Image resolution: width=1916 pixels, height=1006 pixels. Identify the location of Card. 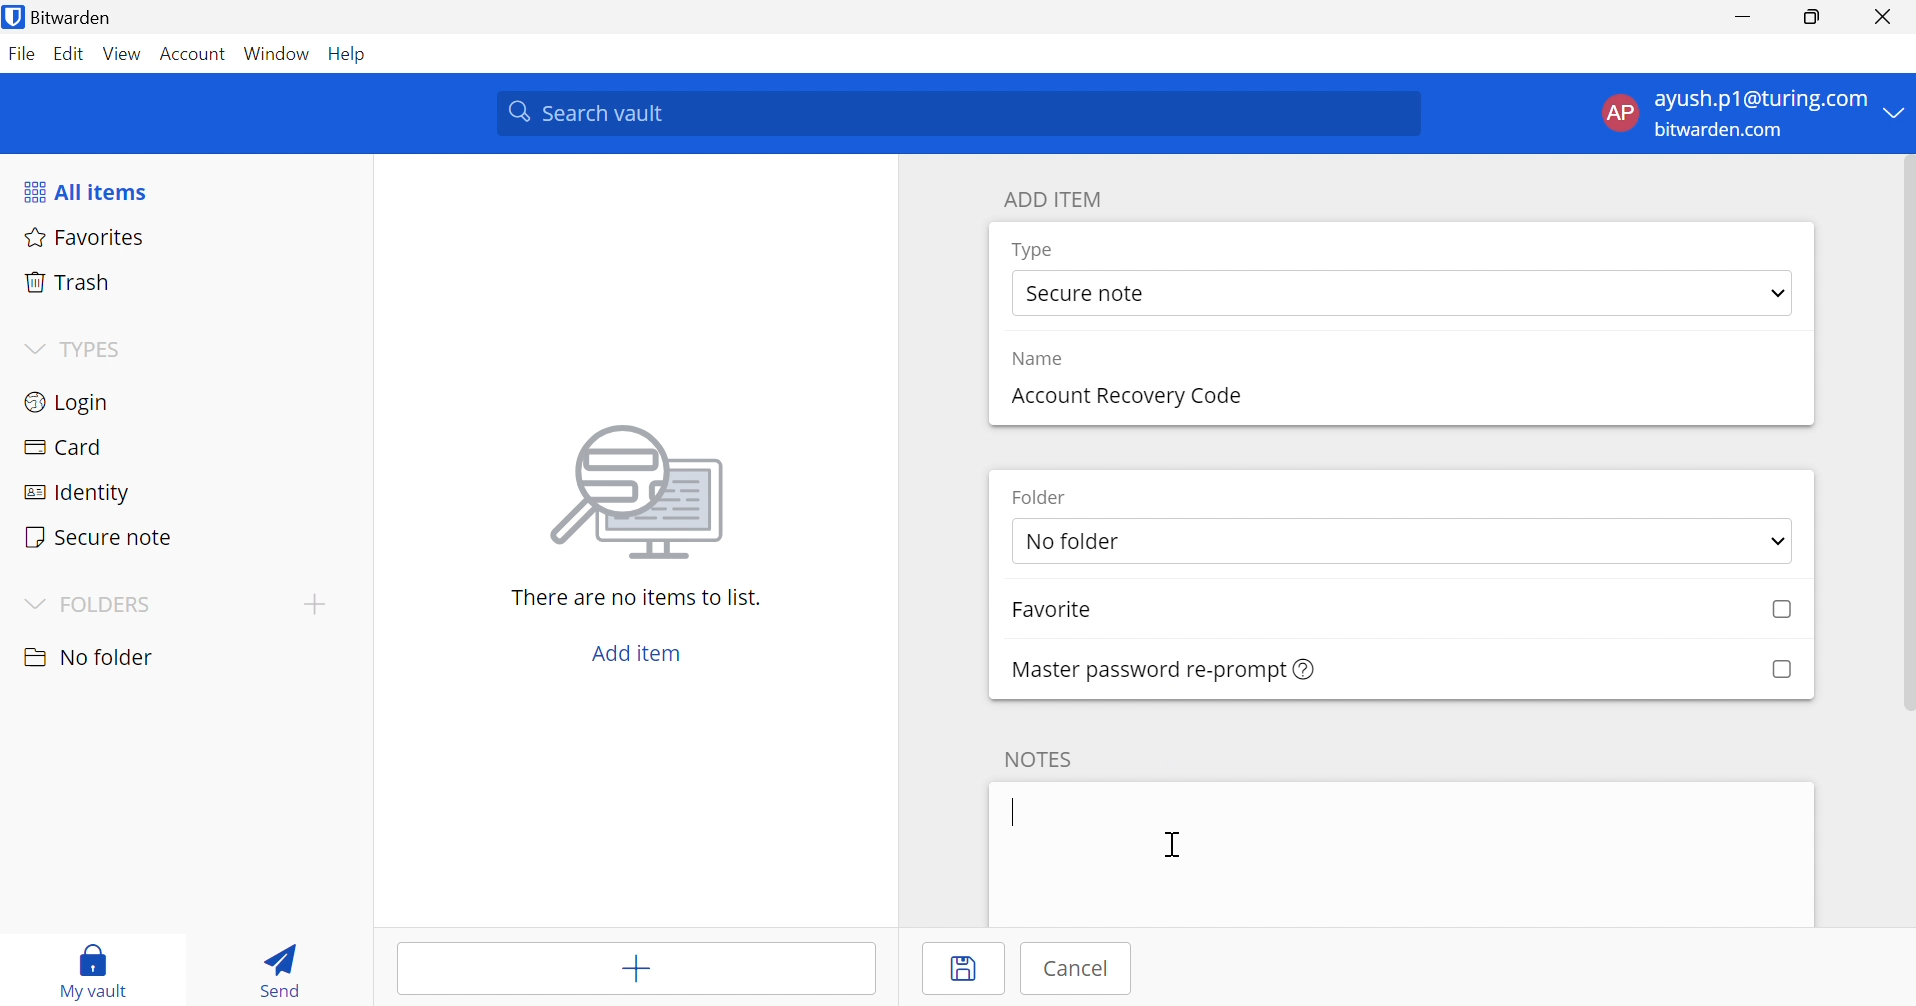
(69, 447).